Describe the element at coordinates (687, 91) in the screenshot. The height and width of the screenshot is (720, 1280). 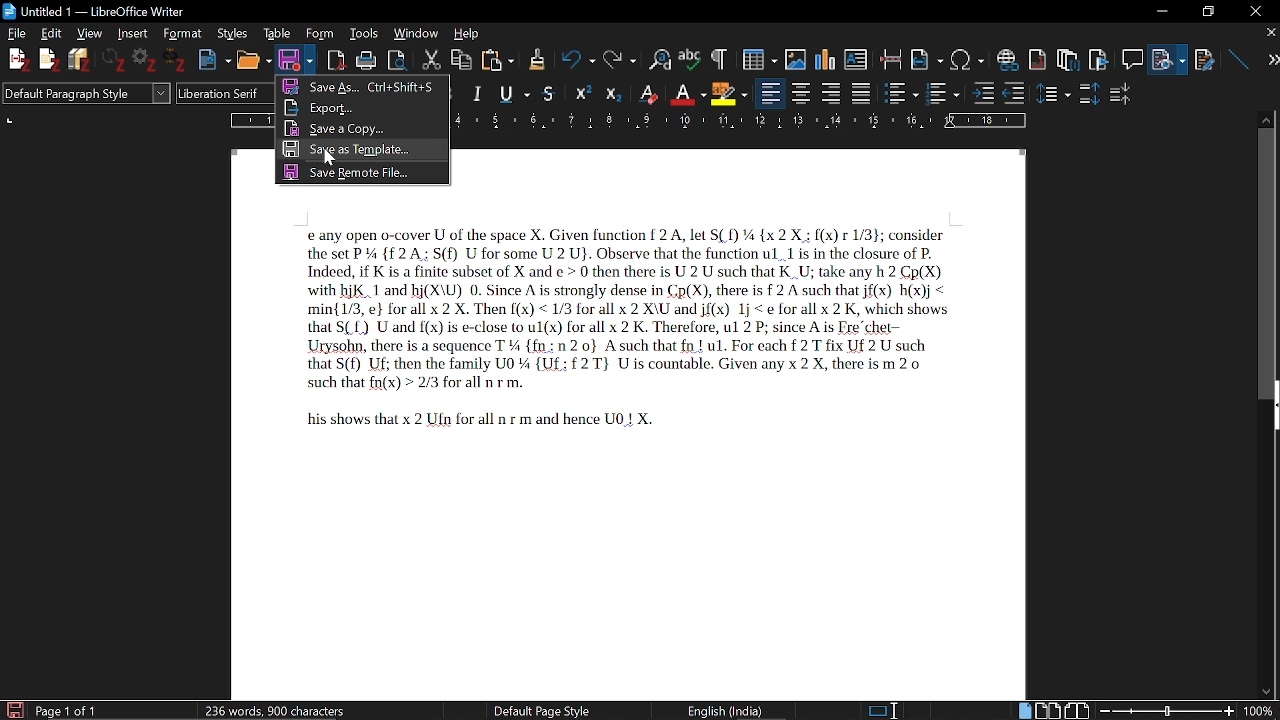
I see `Subscript` at that location.